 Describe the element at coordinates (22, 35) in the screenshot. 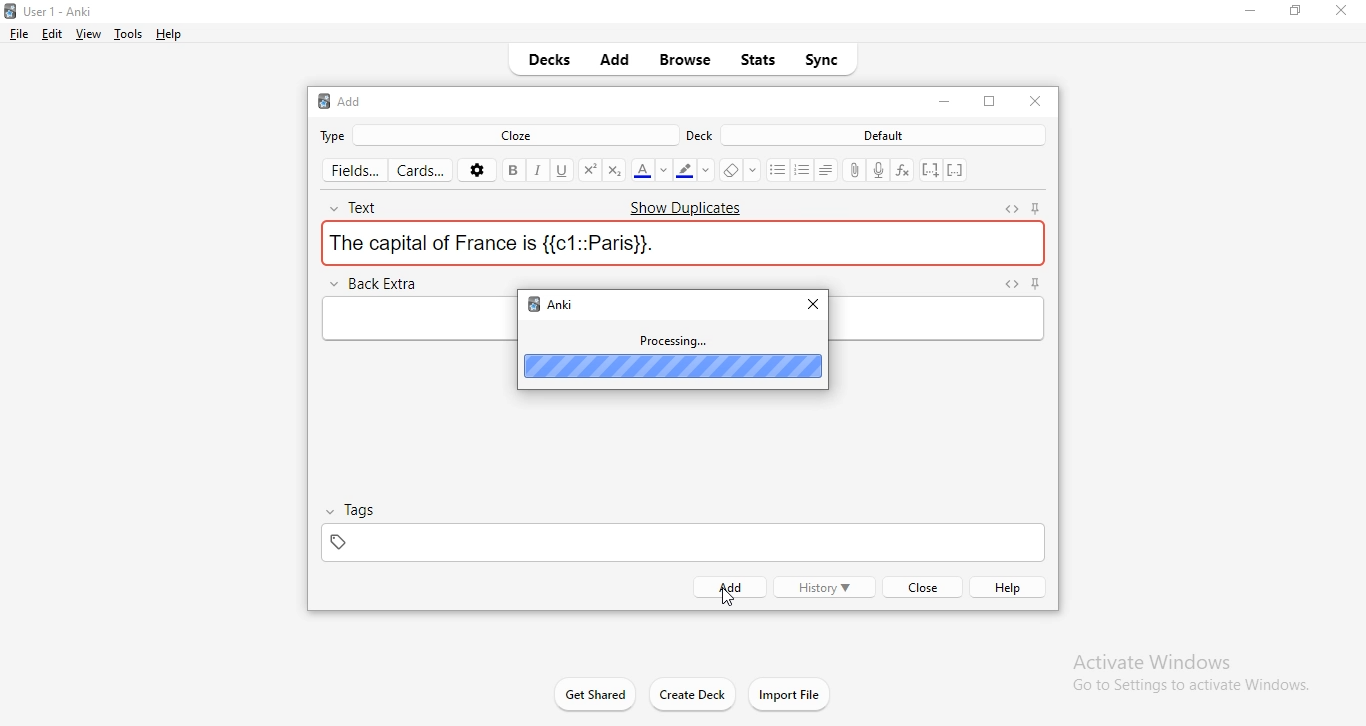

I see `file` at that location.